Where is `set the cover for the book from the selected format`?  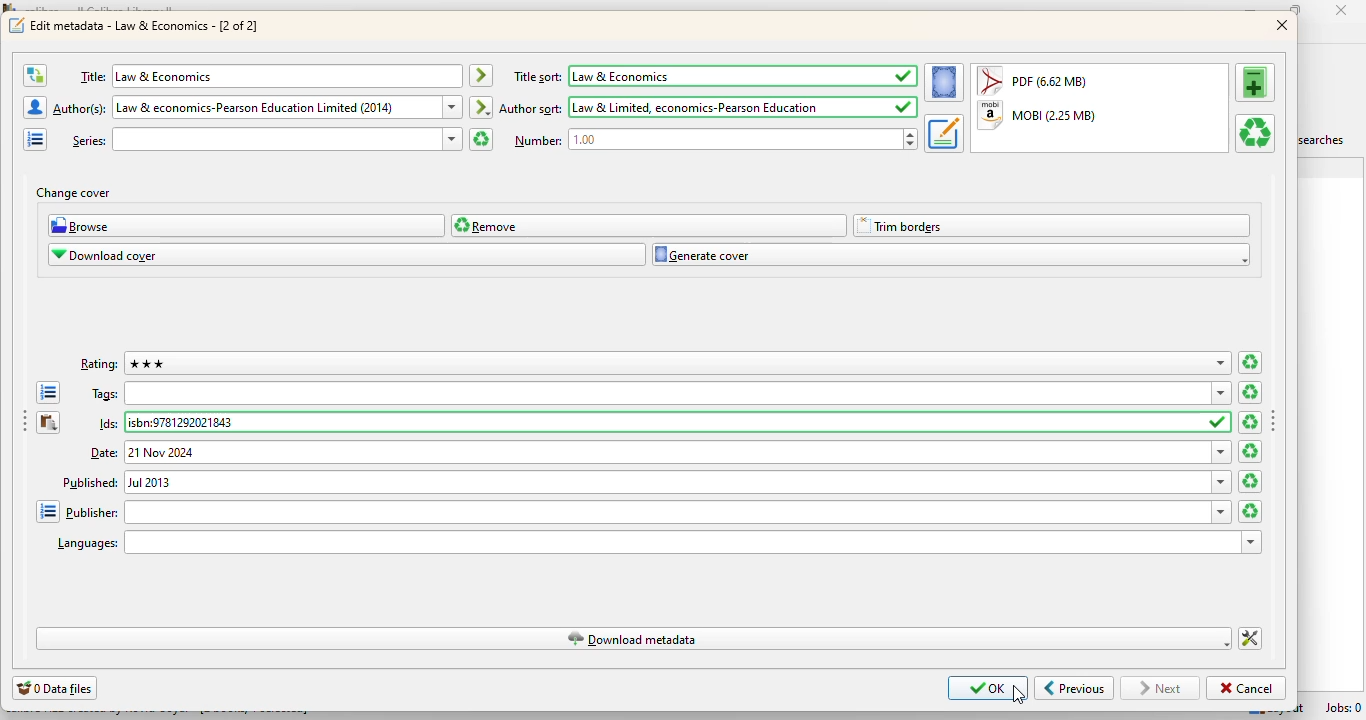 set the cover for the book from the selected format is located at coordinates (944, 83).